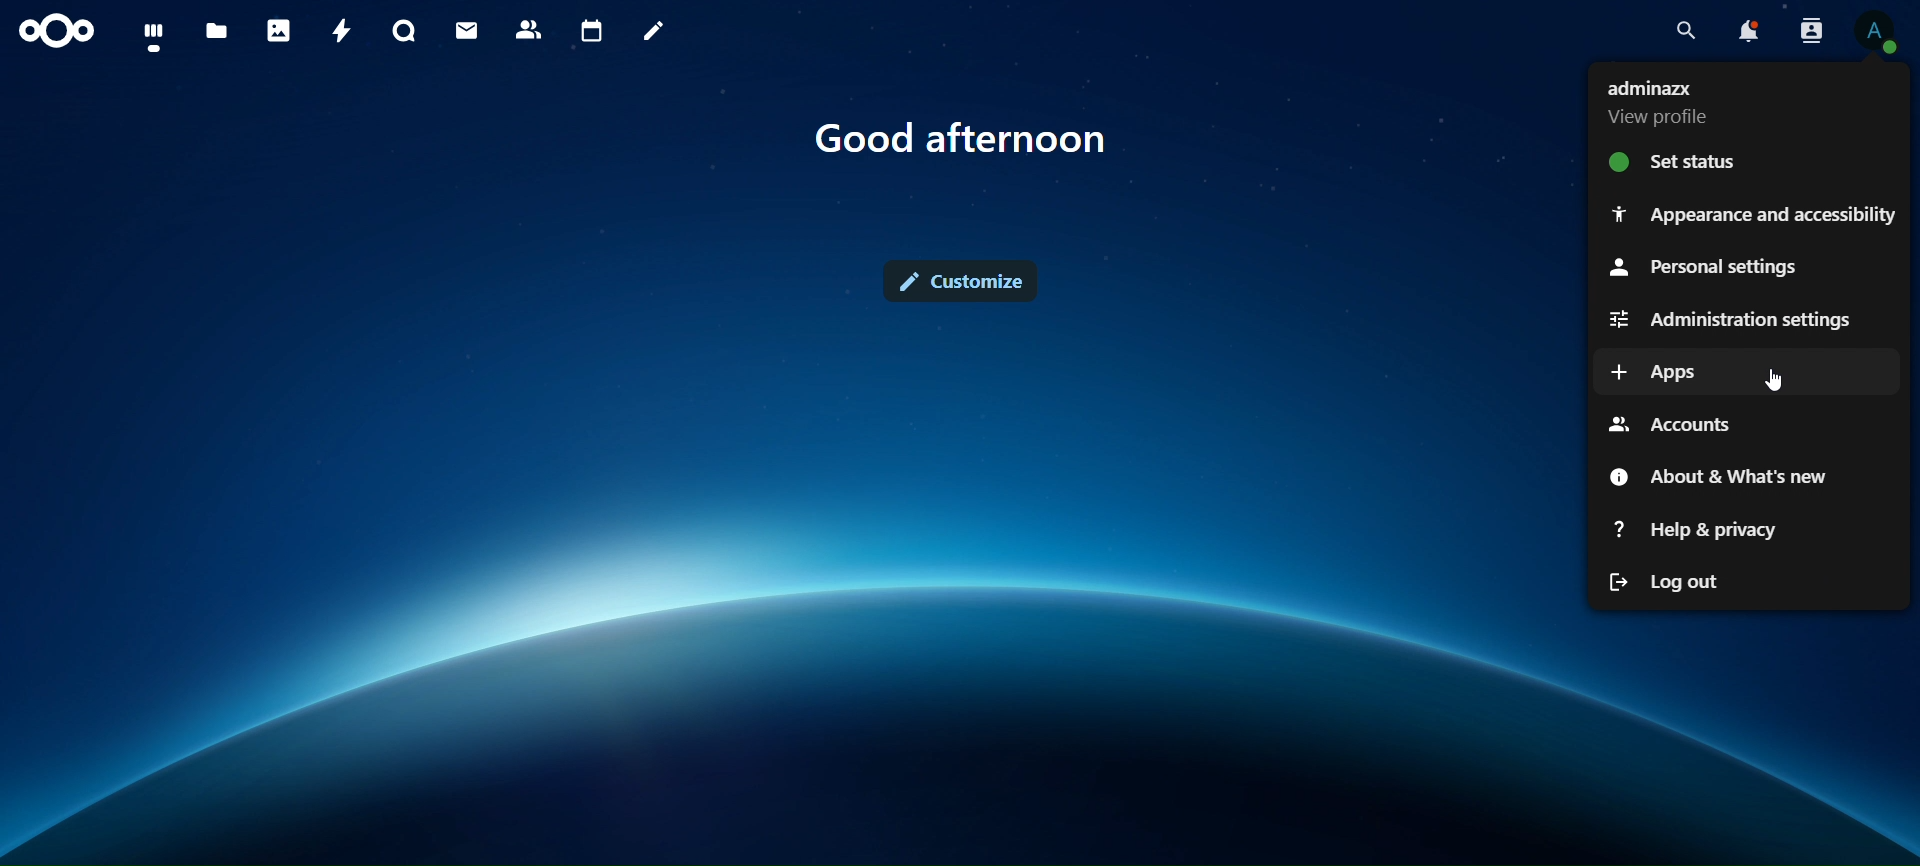  Describe the element at coordinates (648, 28) in the screenshot. I see `notes` at that location.